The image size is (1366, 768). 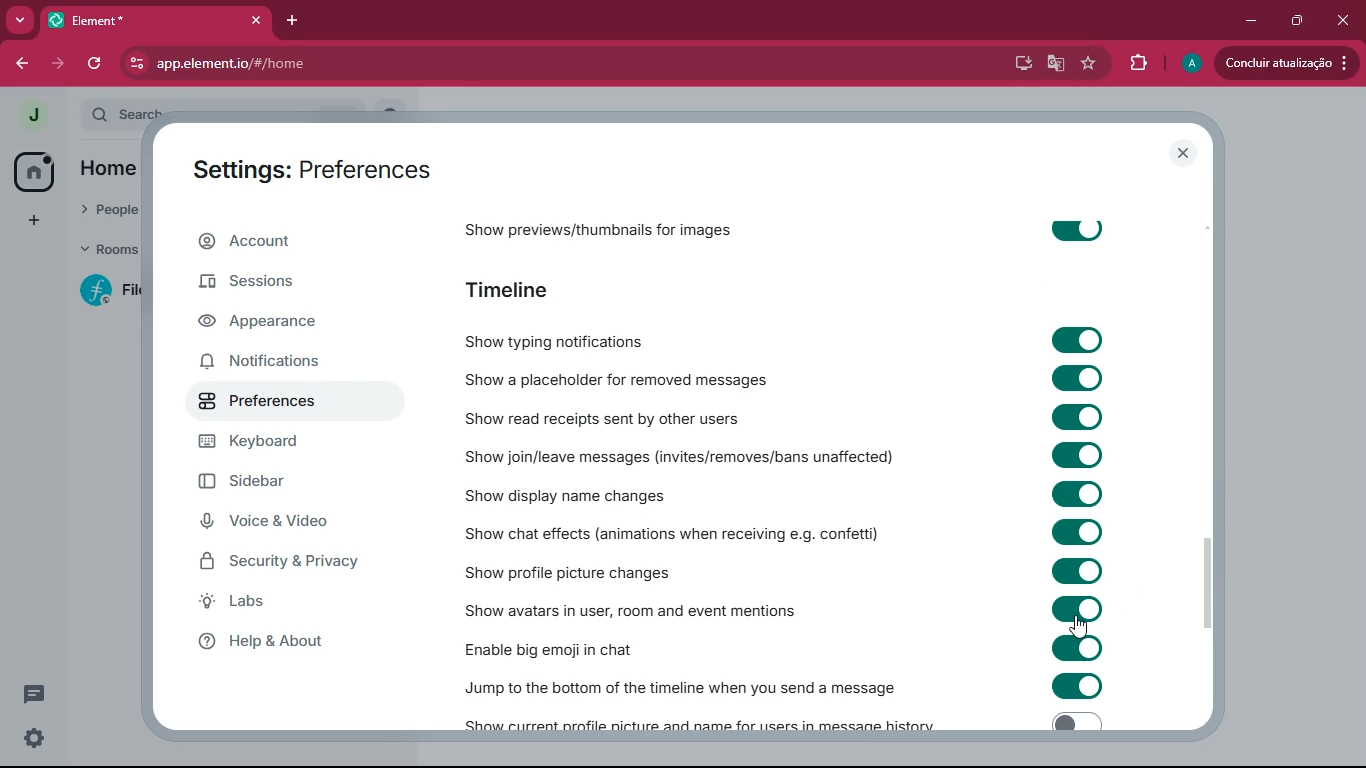 I want to click on concluir atualizacao, so click(x=1286, y=62).